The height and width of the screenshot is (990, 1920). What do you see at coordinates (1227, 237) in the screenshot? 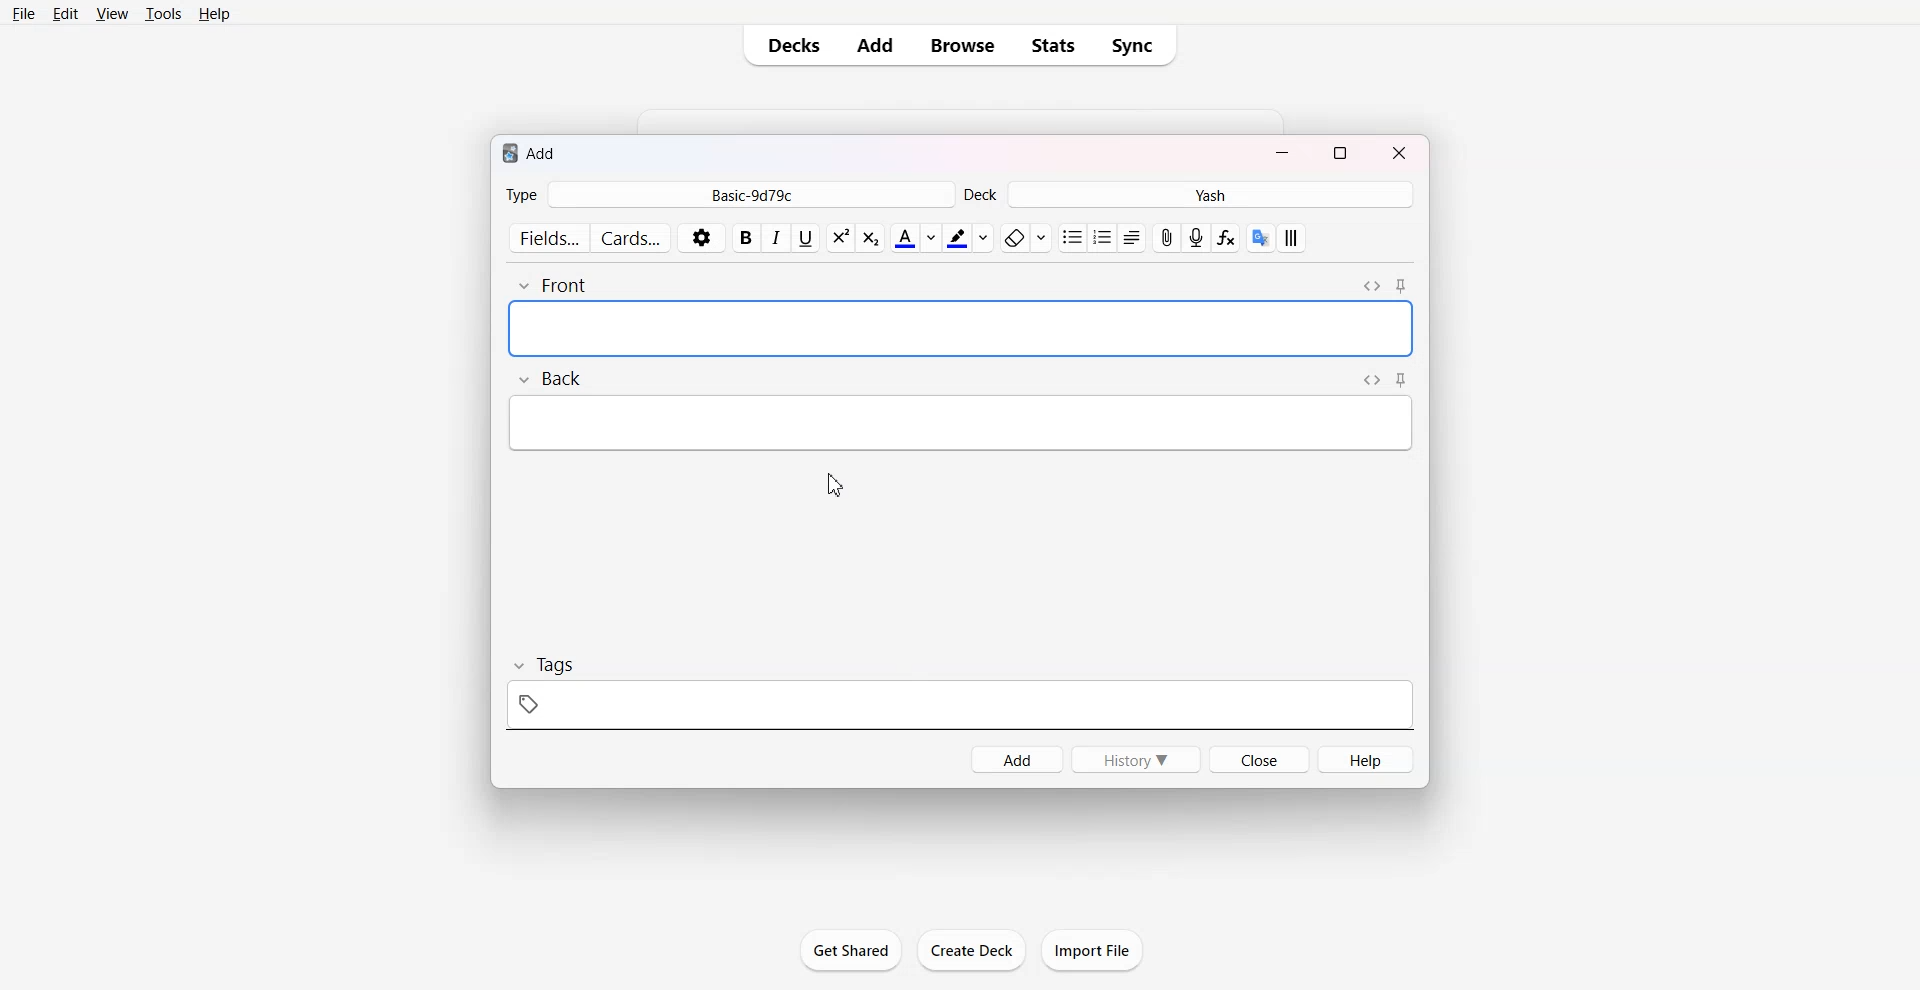
I see `Equation` at bounding box center [1227, 237].